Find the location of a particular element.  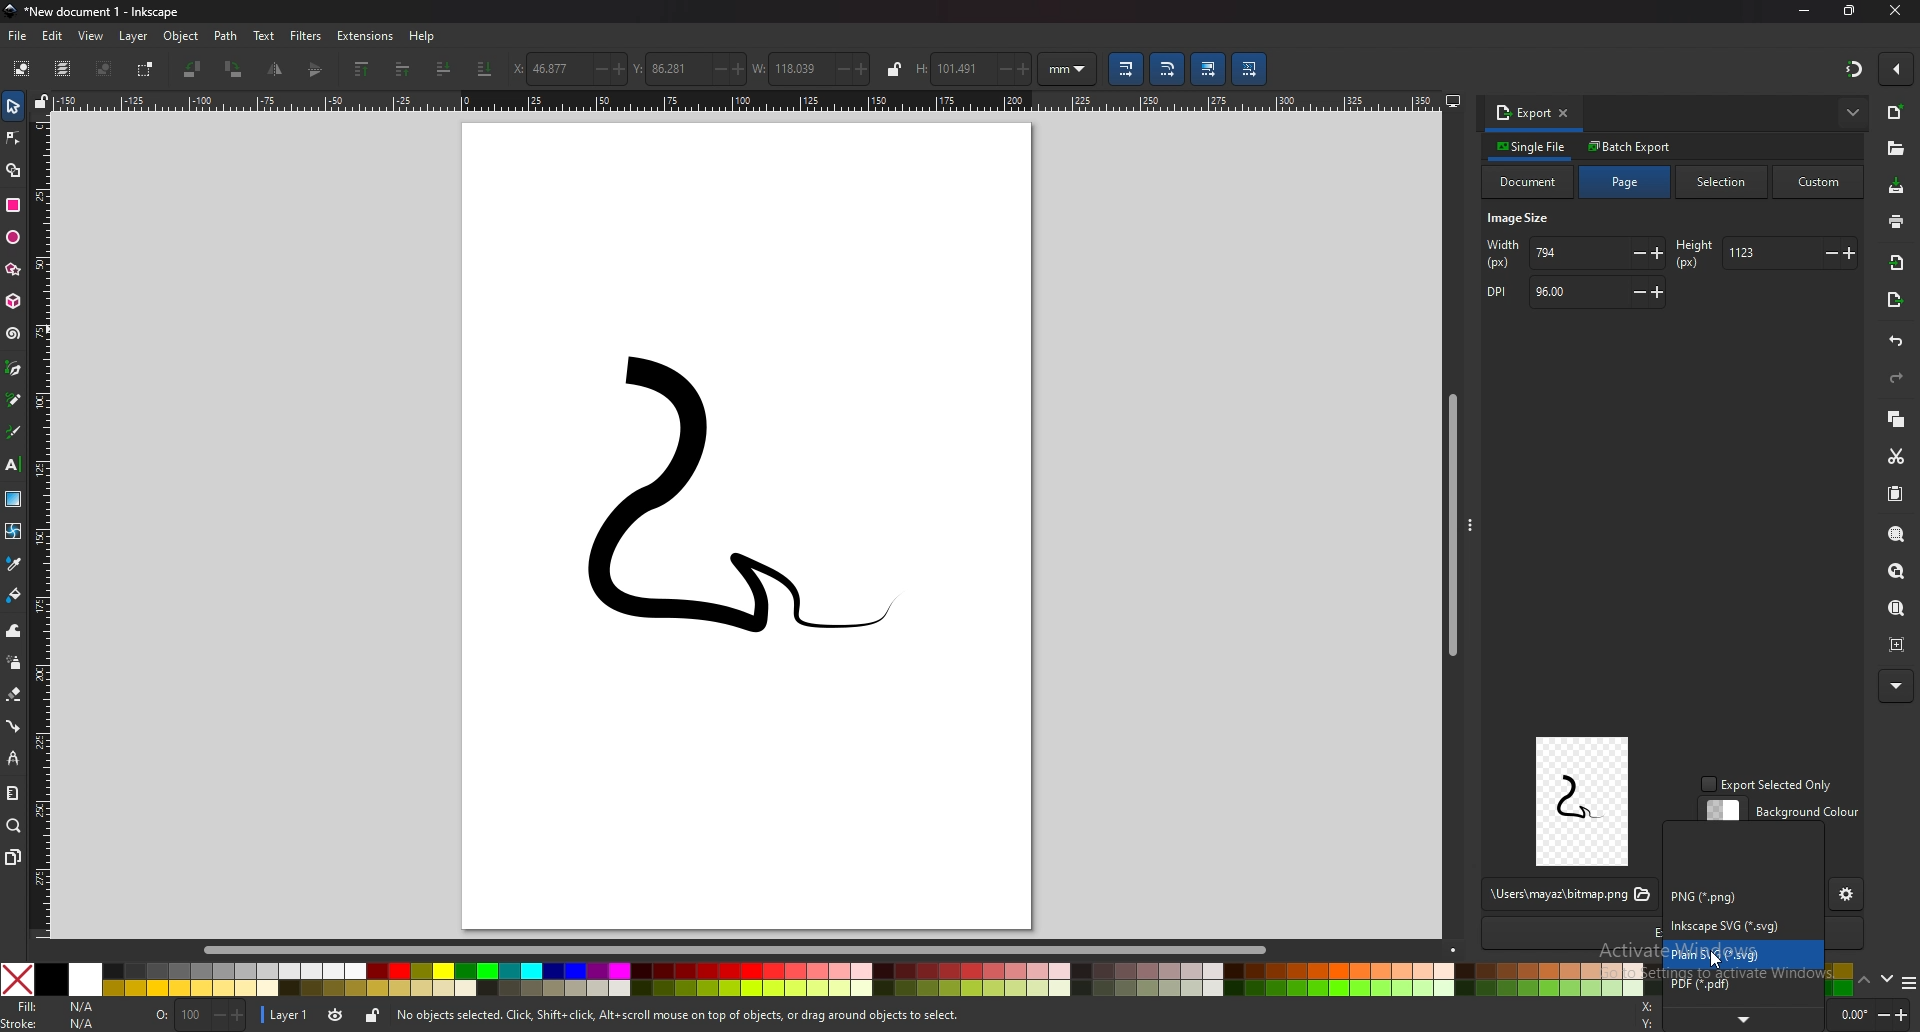

vertical scale is located at coordinates (43, 523).